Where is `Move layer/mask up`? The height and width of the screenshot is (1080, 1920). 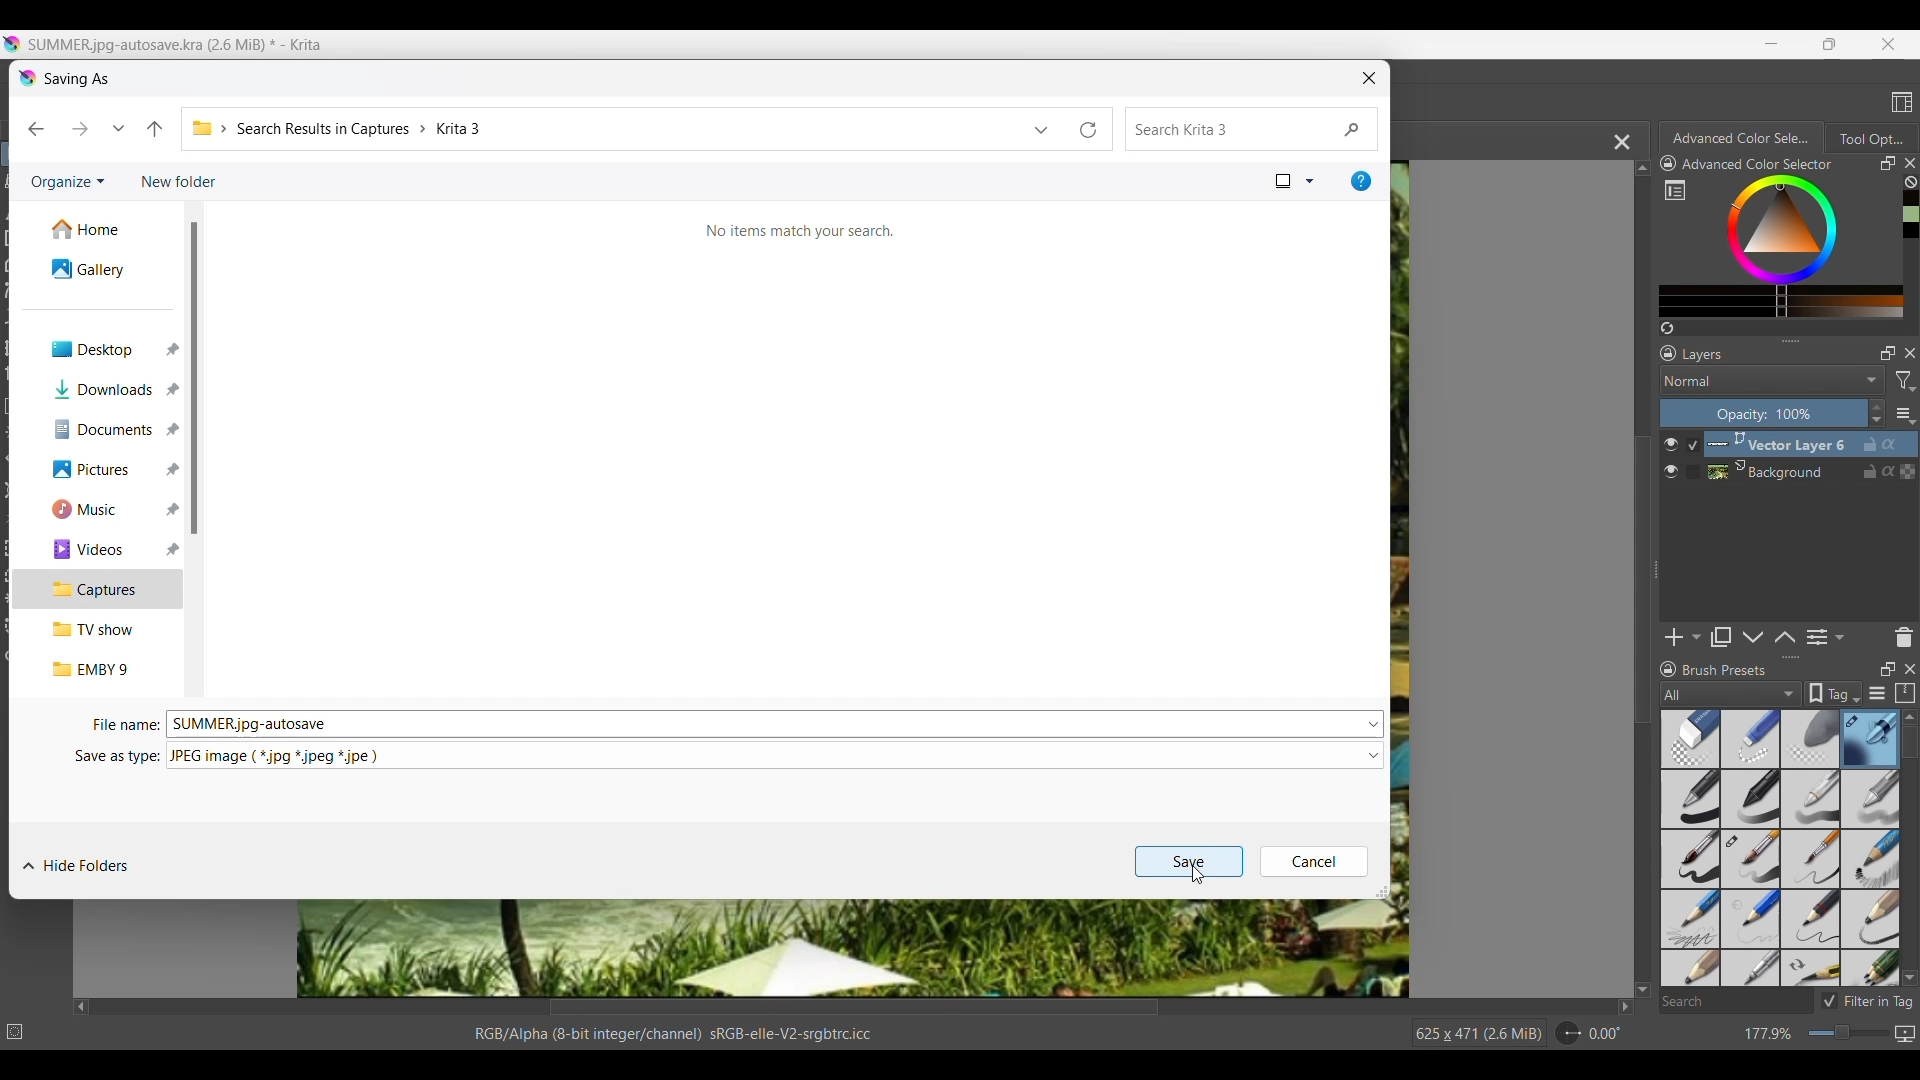
Move layer/mask up is located at coordinates (1784, 637).